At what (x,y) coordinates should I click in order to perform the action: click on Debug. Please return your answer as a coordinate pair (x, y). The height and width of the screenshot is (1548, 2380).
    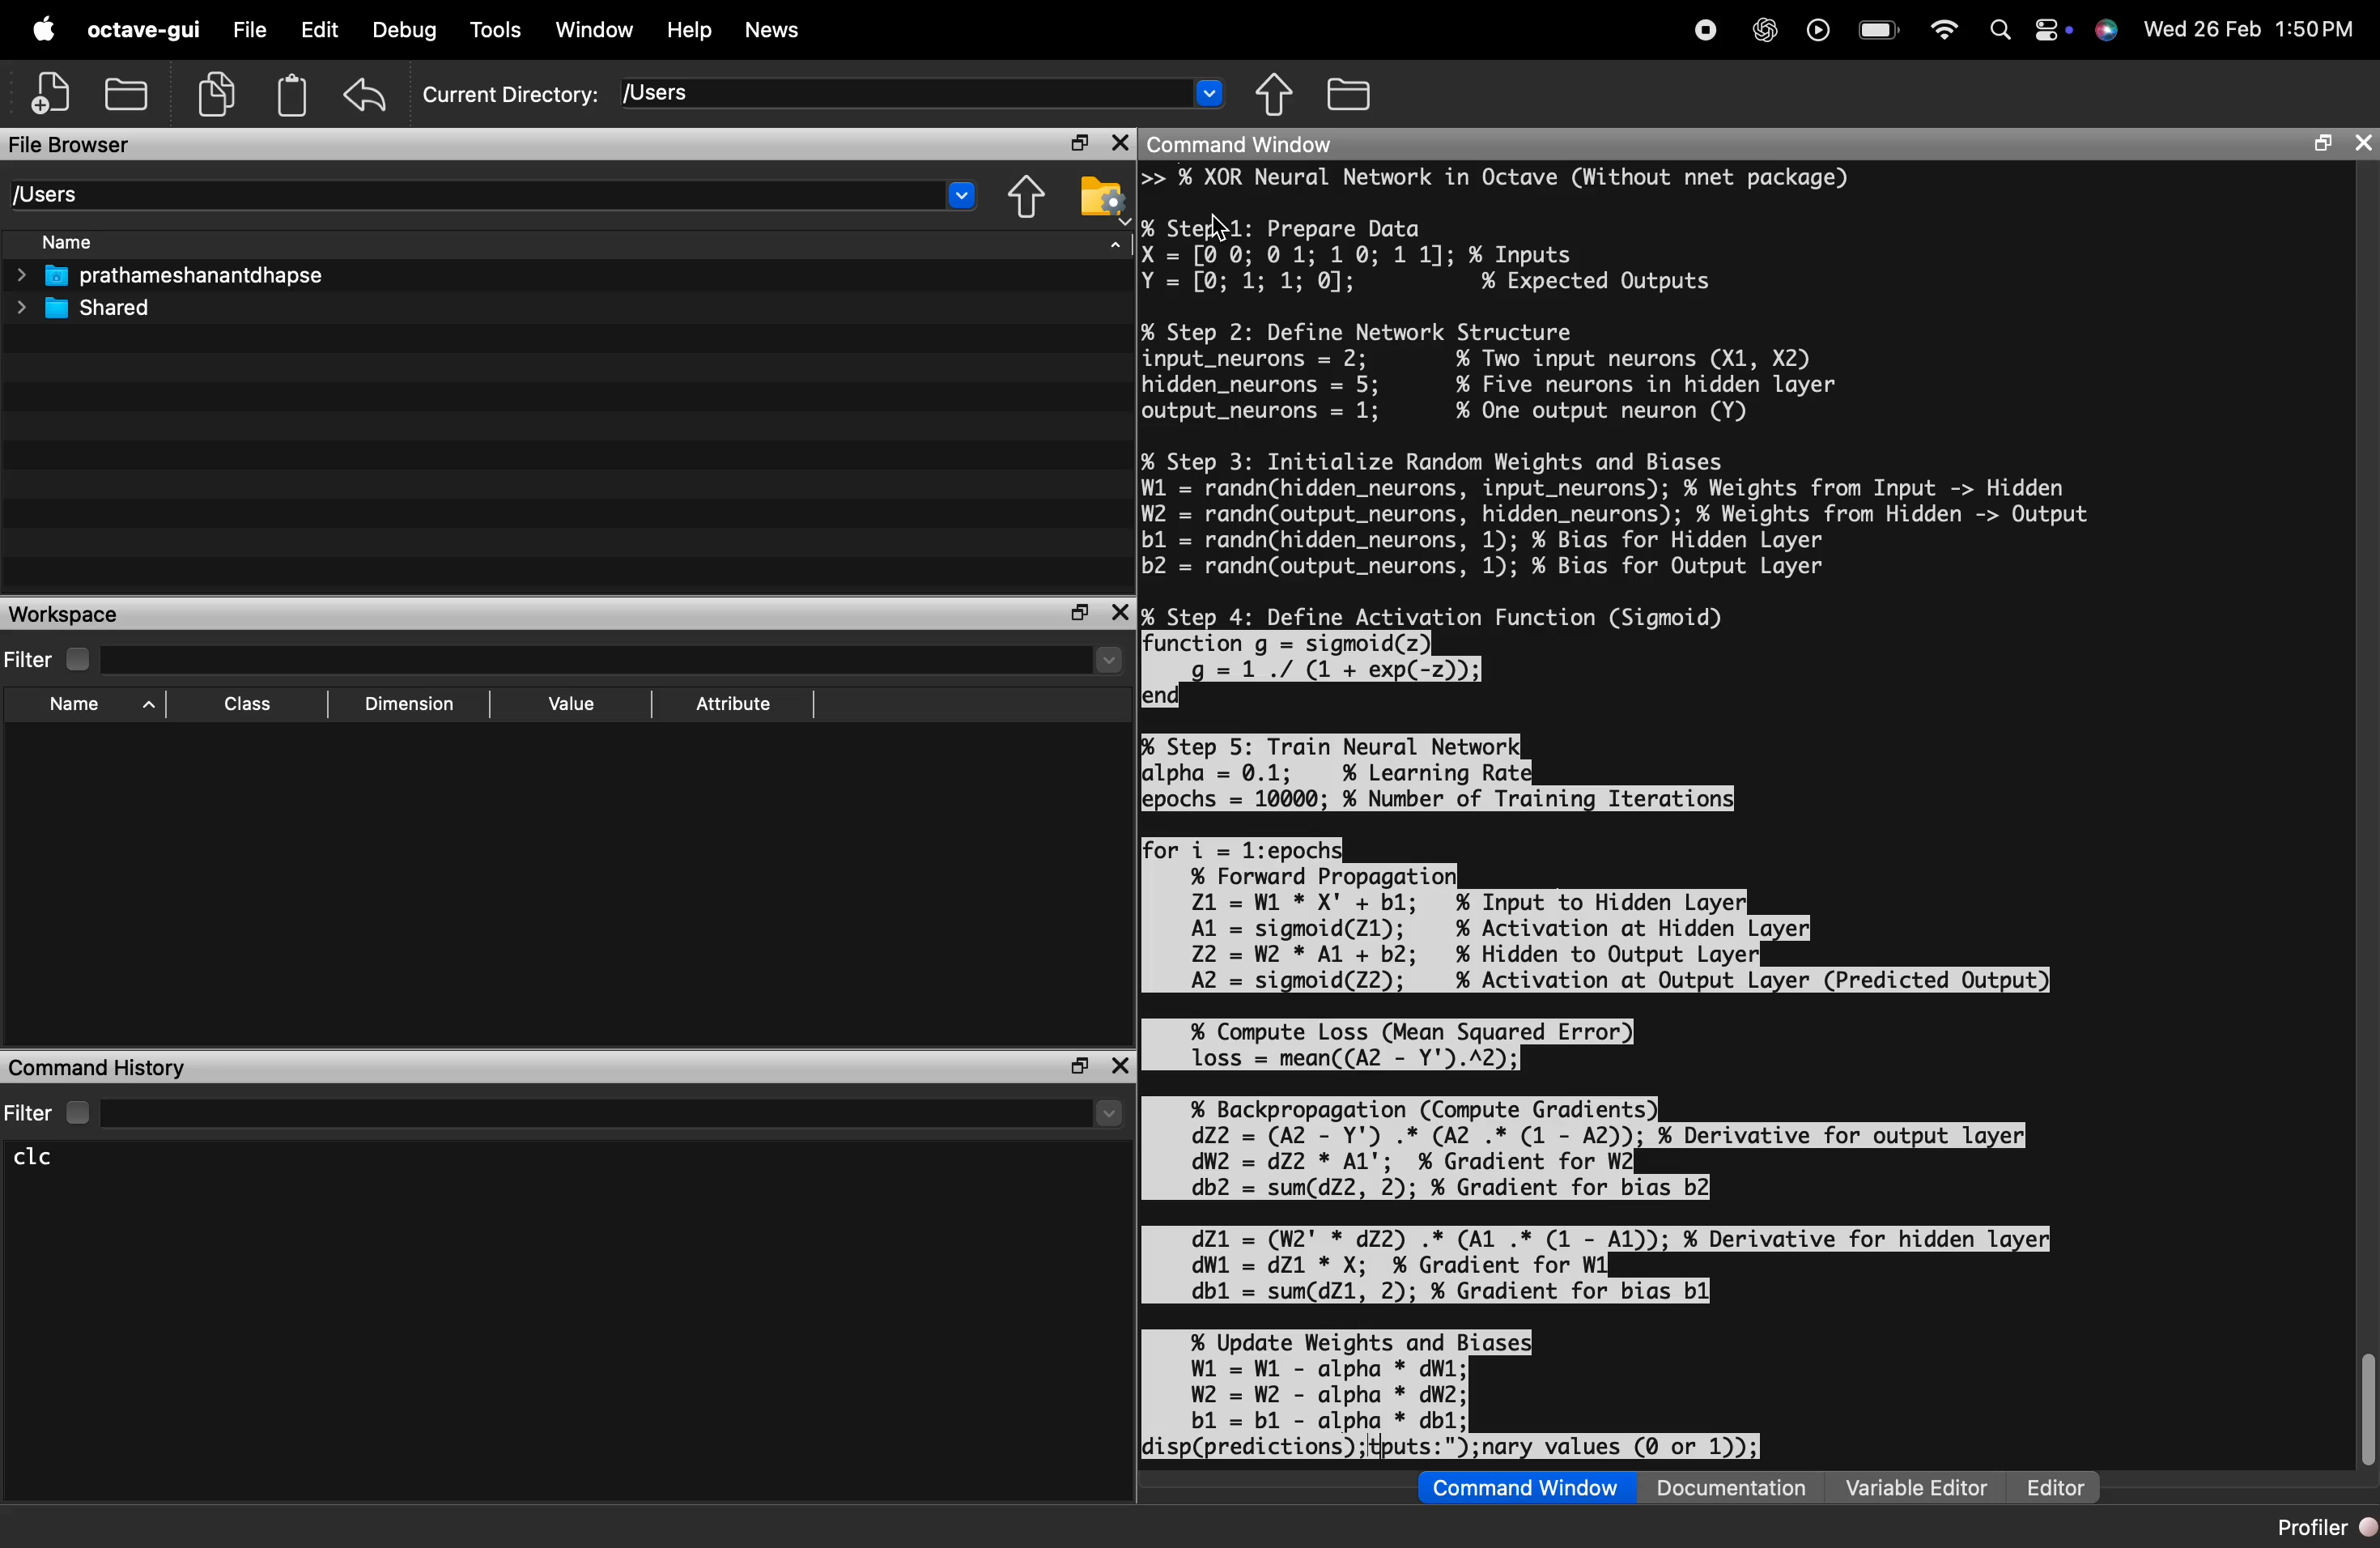
    Looking at the image, I should click on (407, 30).